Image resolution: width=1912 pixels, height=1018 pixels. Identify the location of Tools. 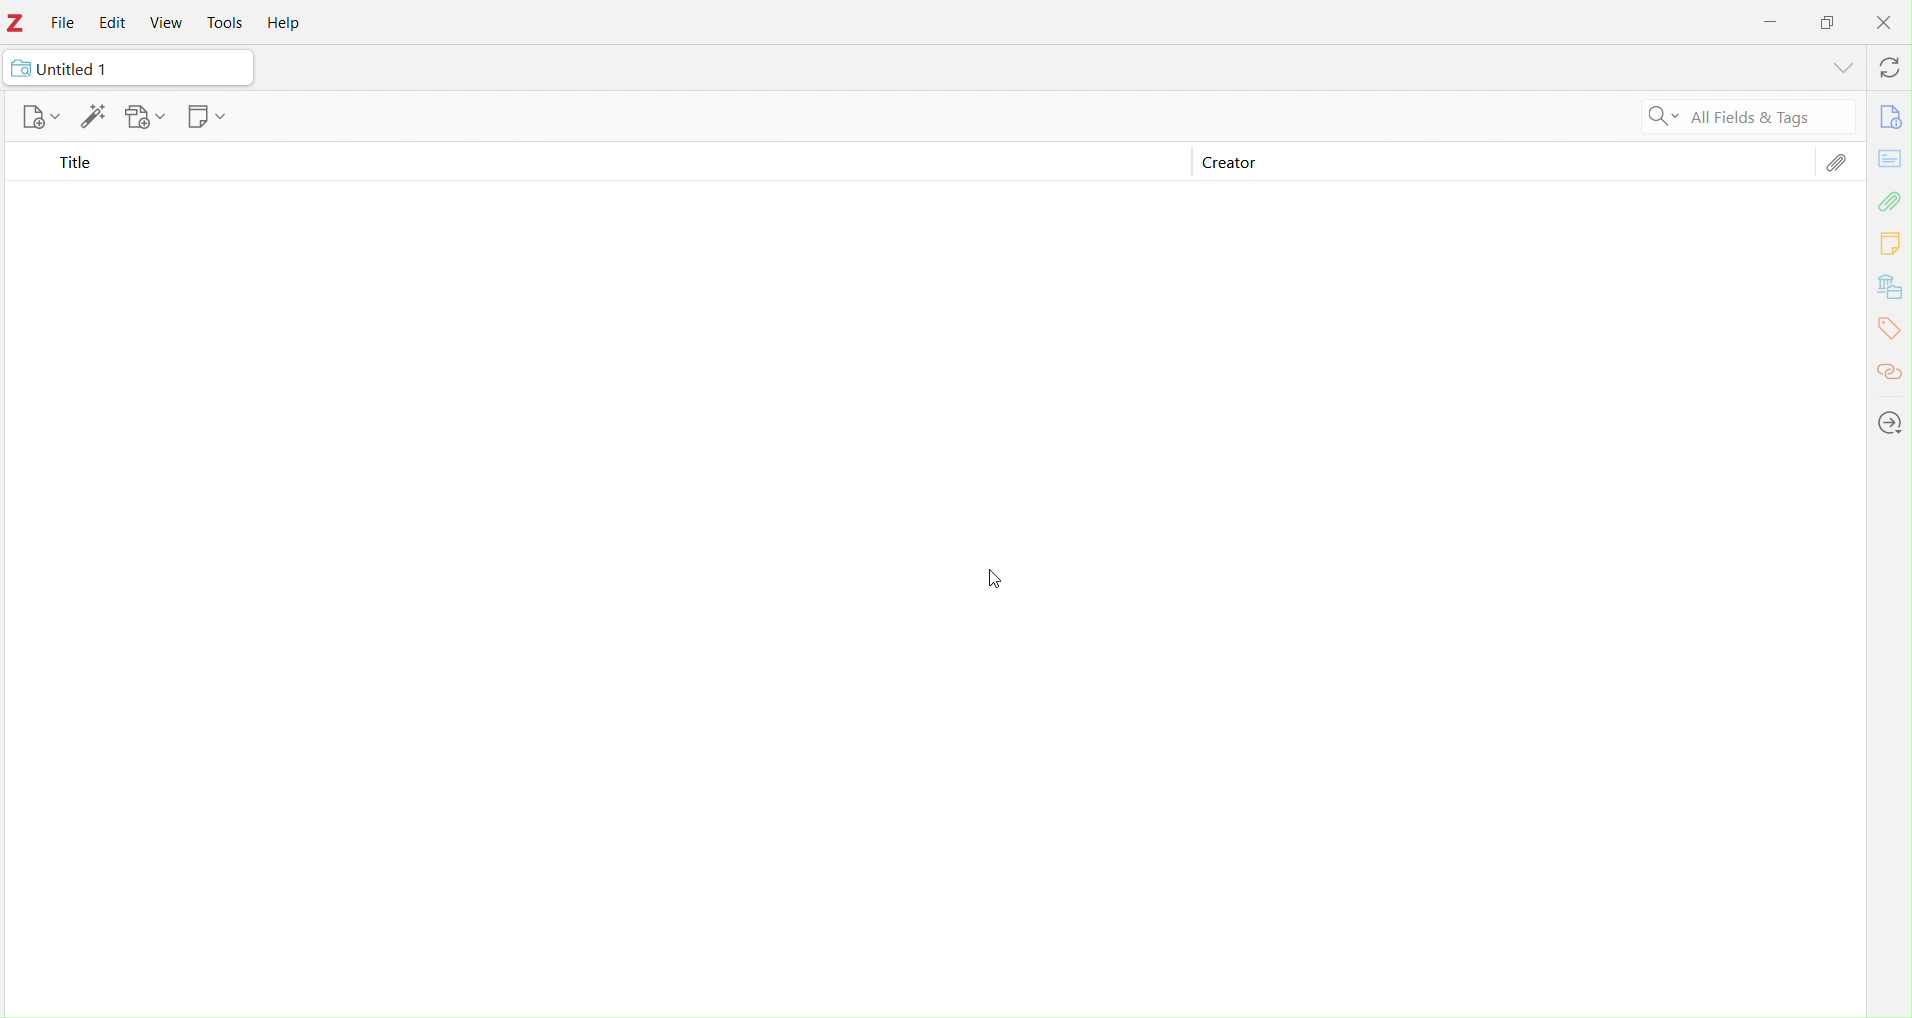
(230, 23).